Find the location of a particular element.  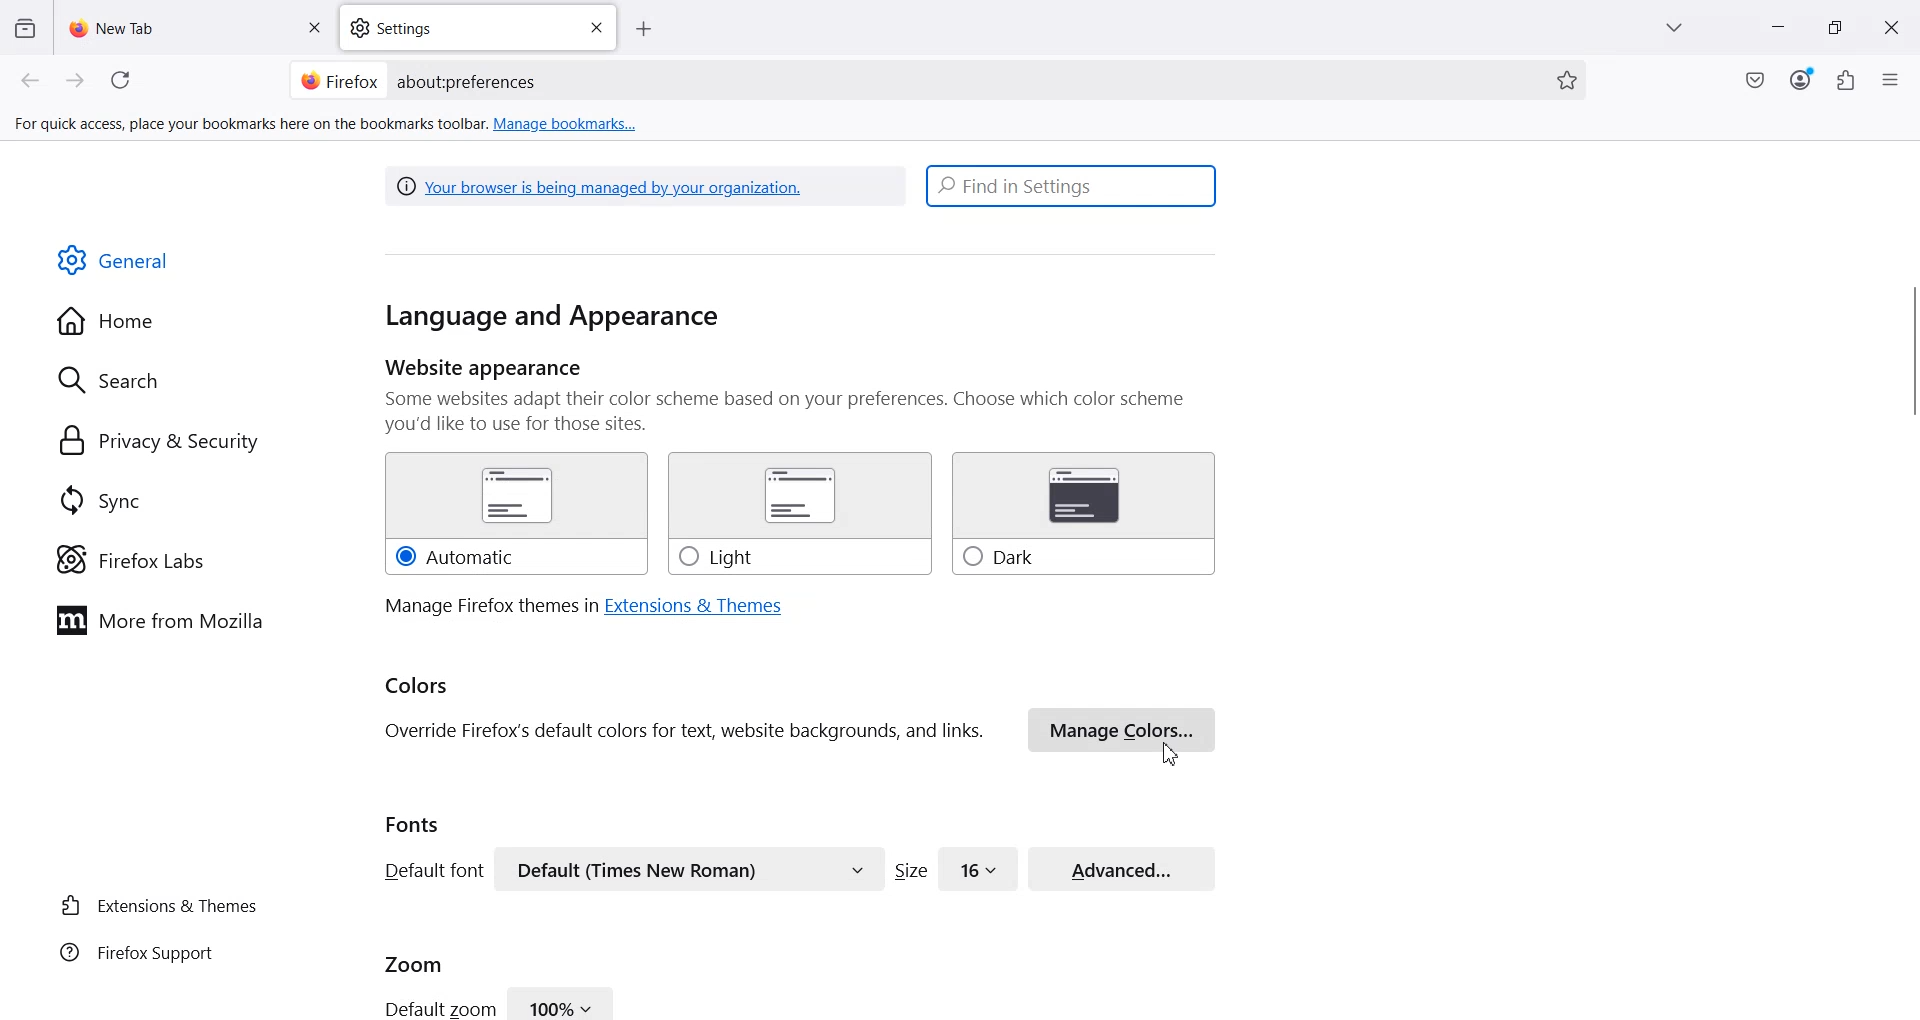

16 is located at coordinates (979, 867).